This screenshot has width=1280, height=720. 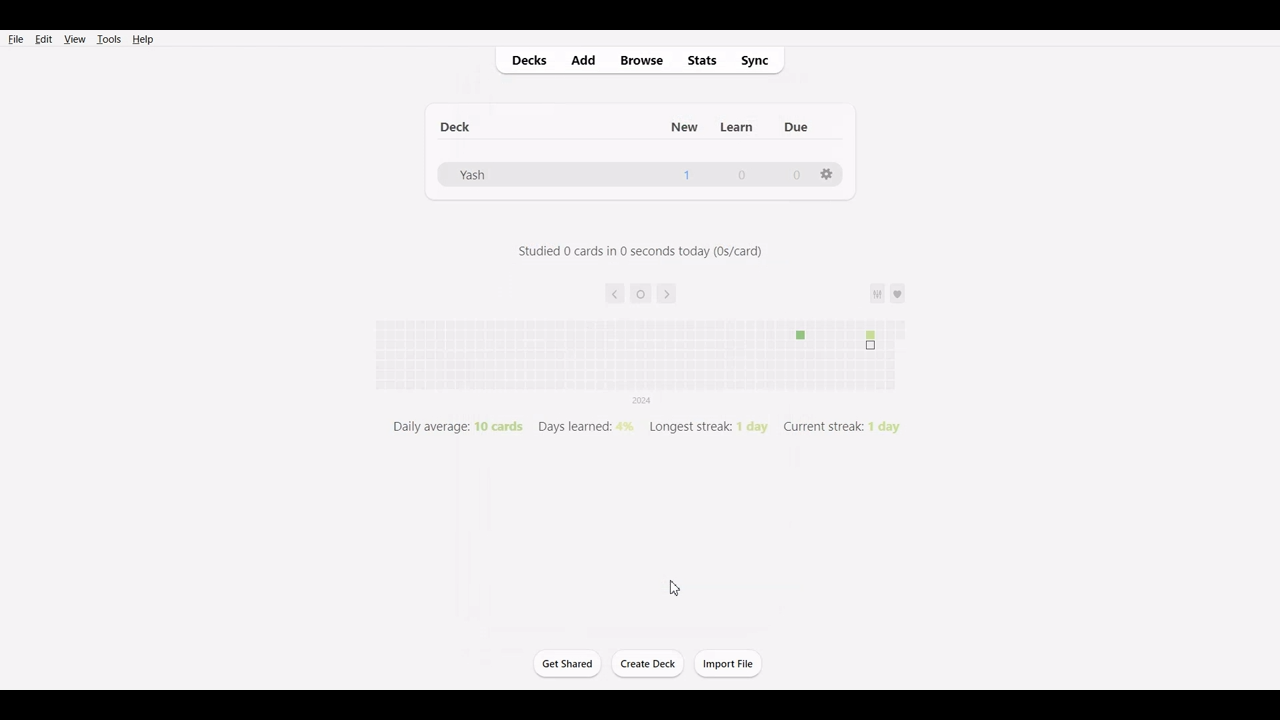 What do you see at coordinates (705, 427) in the screenshot?
I see `Longest streak: 1 day` at bounding box center [705, 427].